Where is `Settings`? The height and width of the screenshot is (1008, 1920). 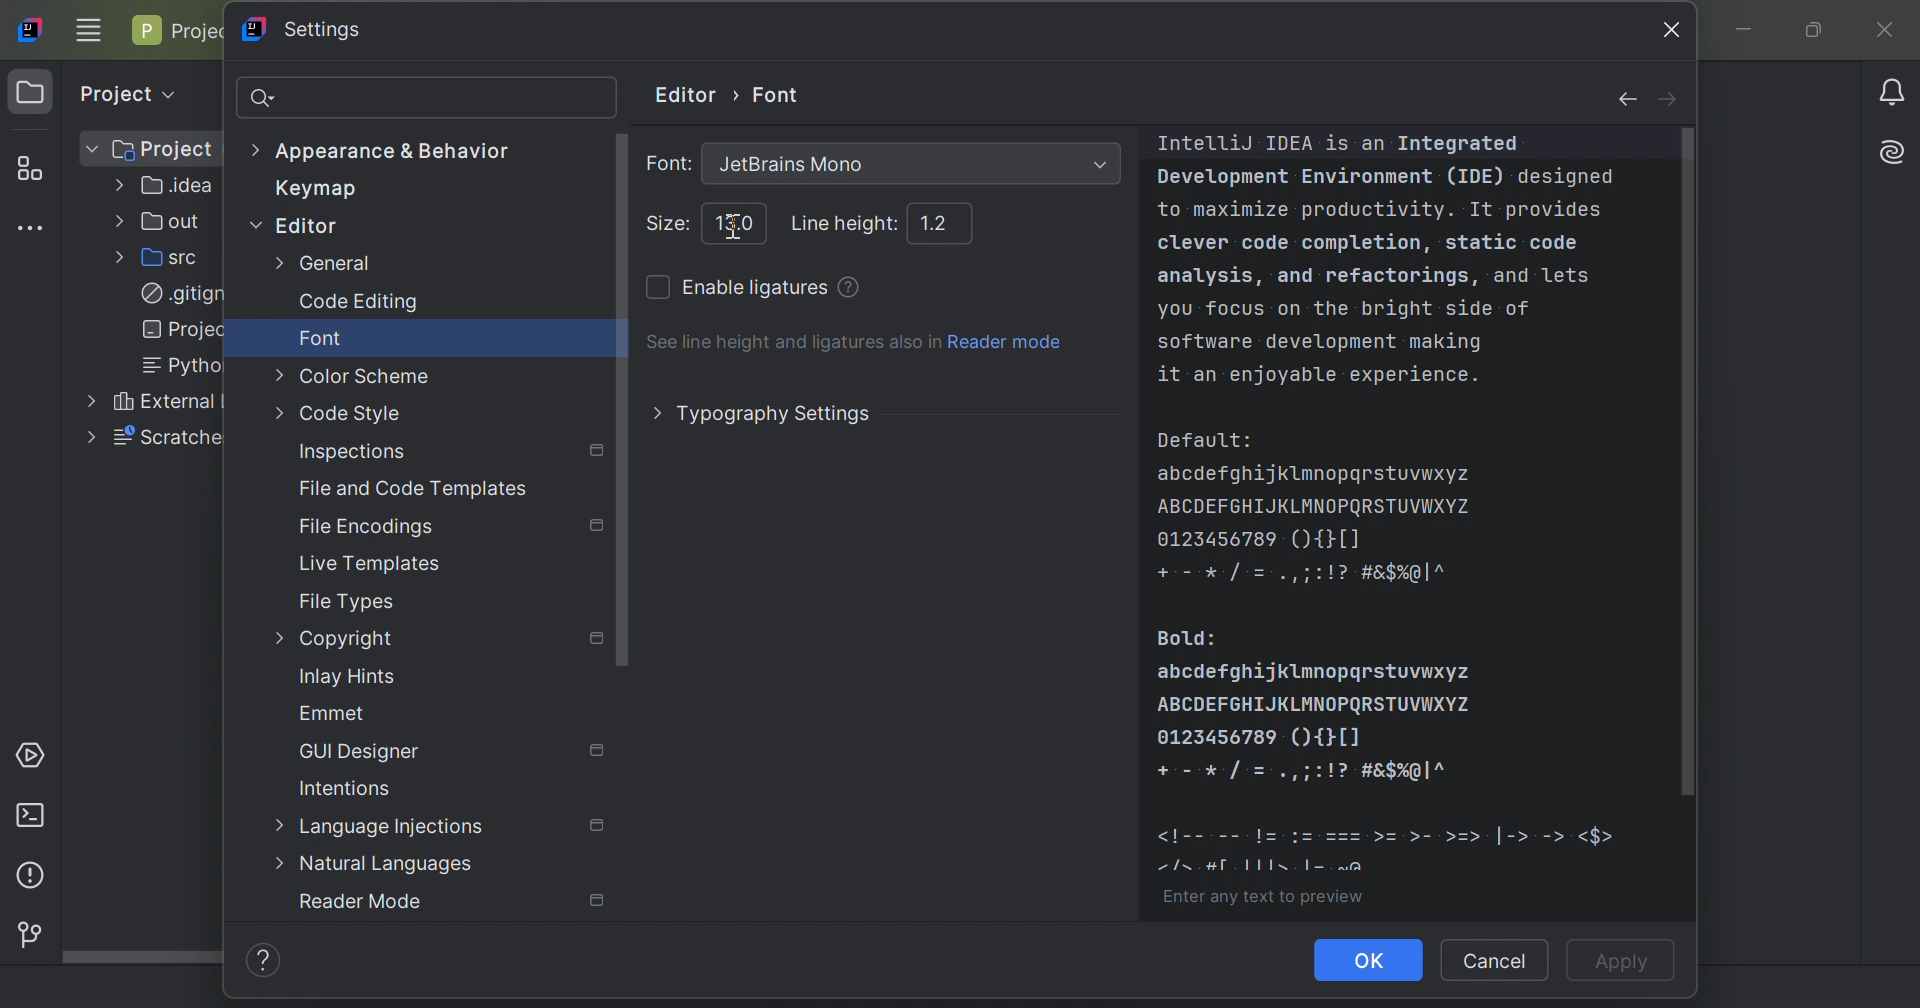
Settings is located at coordinates (316, 30).